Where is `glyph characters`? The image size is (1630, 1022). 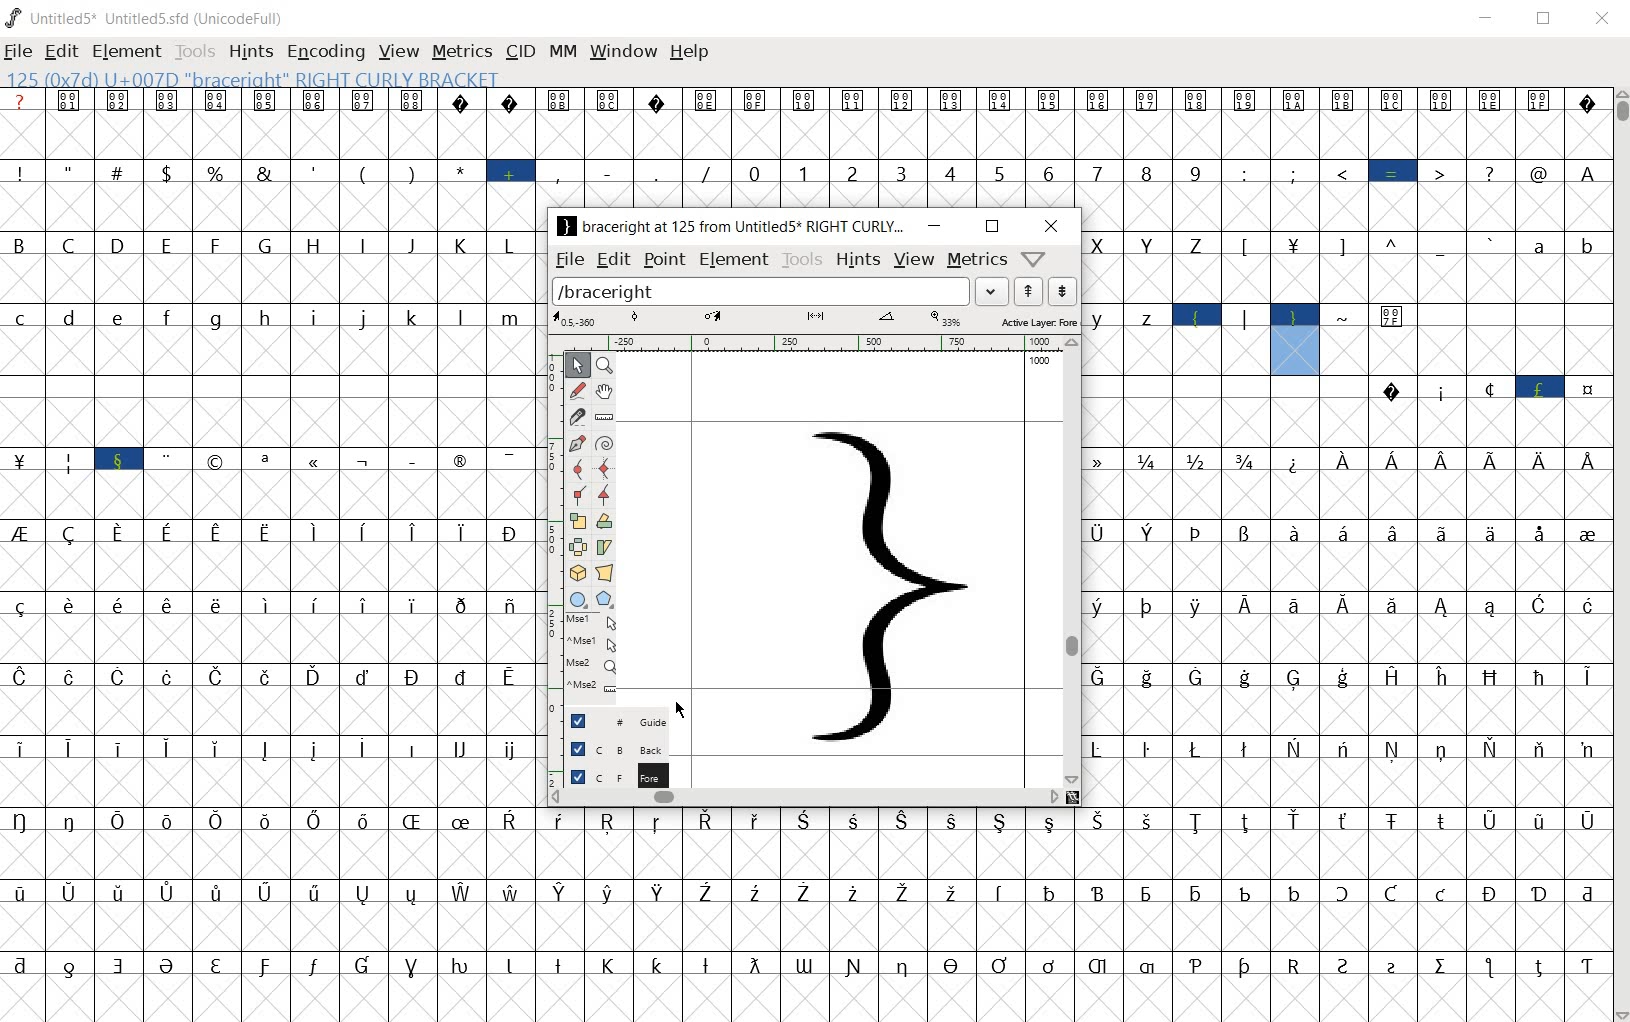 glyph characters is located at coordinates (1071, 915).